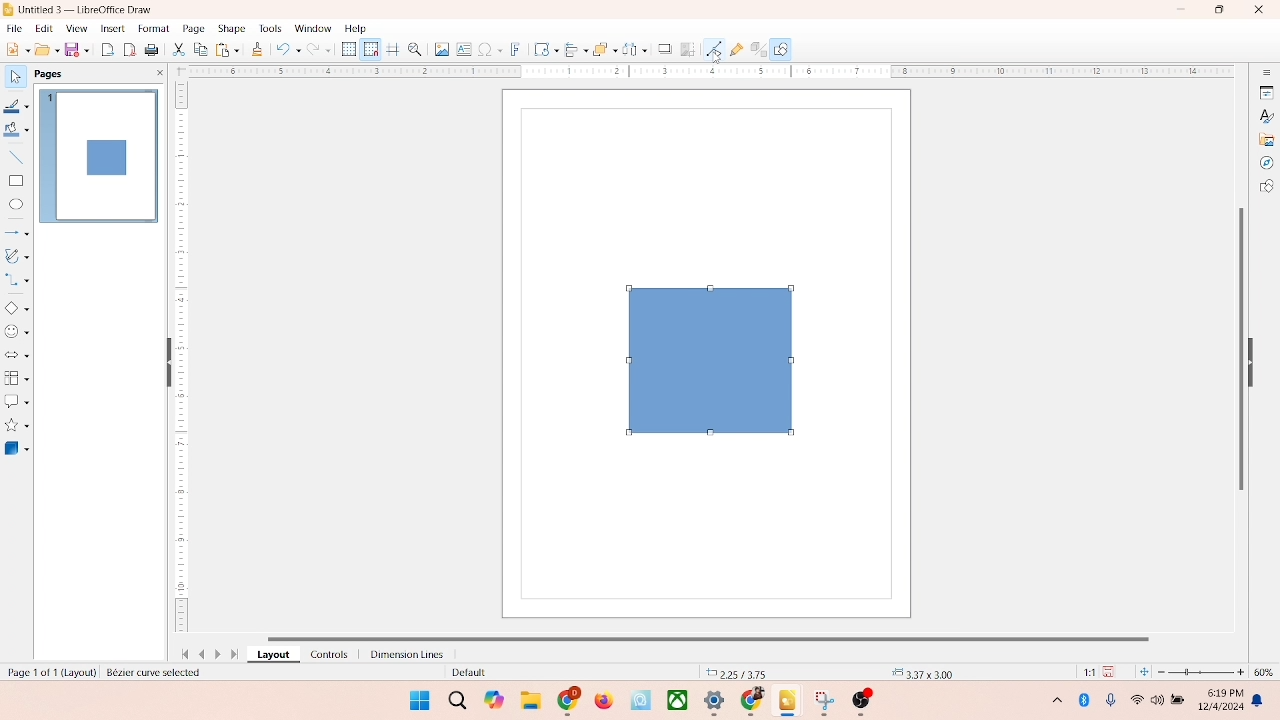 This screenshot has height=720, width=1280. Describe the element at coordinates (753, 50) in the screenshot. I see `toggle extrusion` at that location.